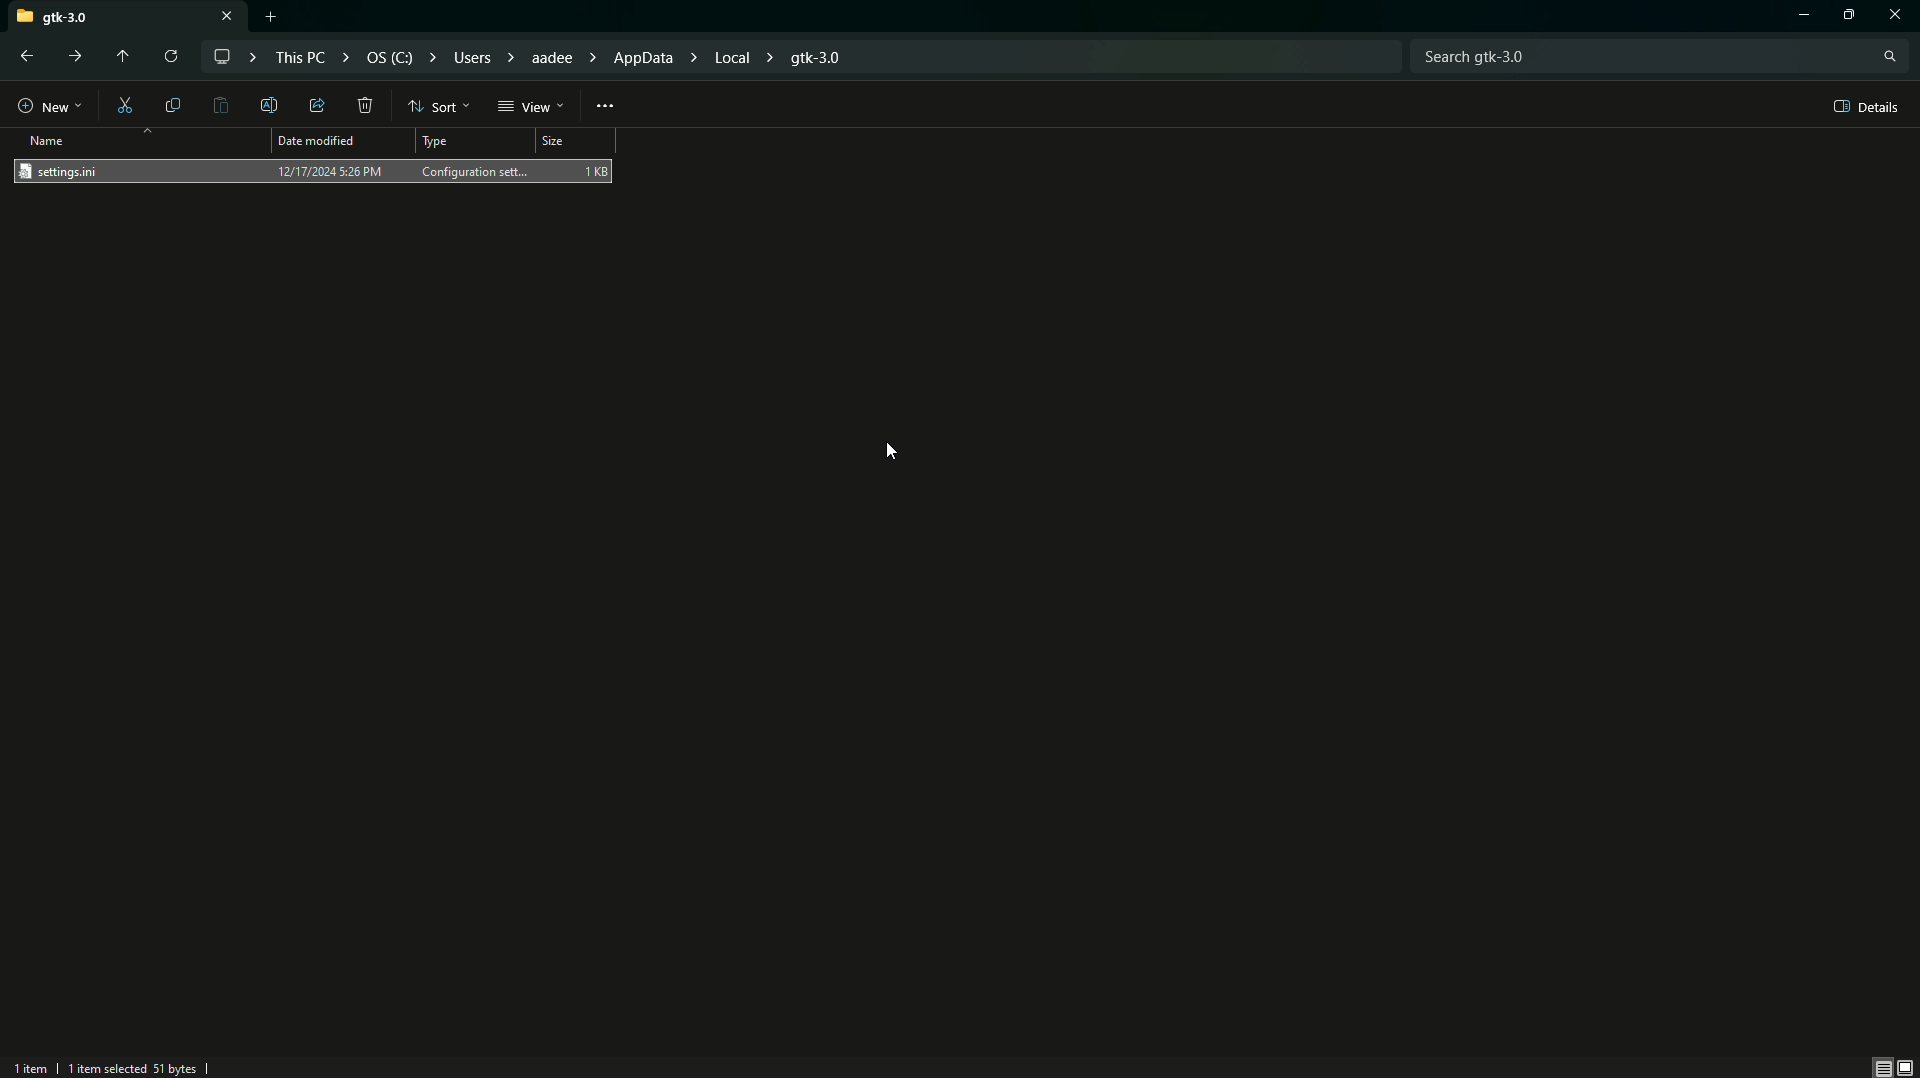  What do you see at coordinates (167, 57) in the screenshot?
I see `Reload` at bounding box center [167, 57].